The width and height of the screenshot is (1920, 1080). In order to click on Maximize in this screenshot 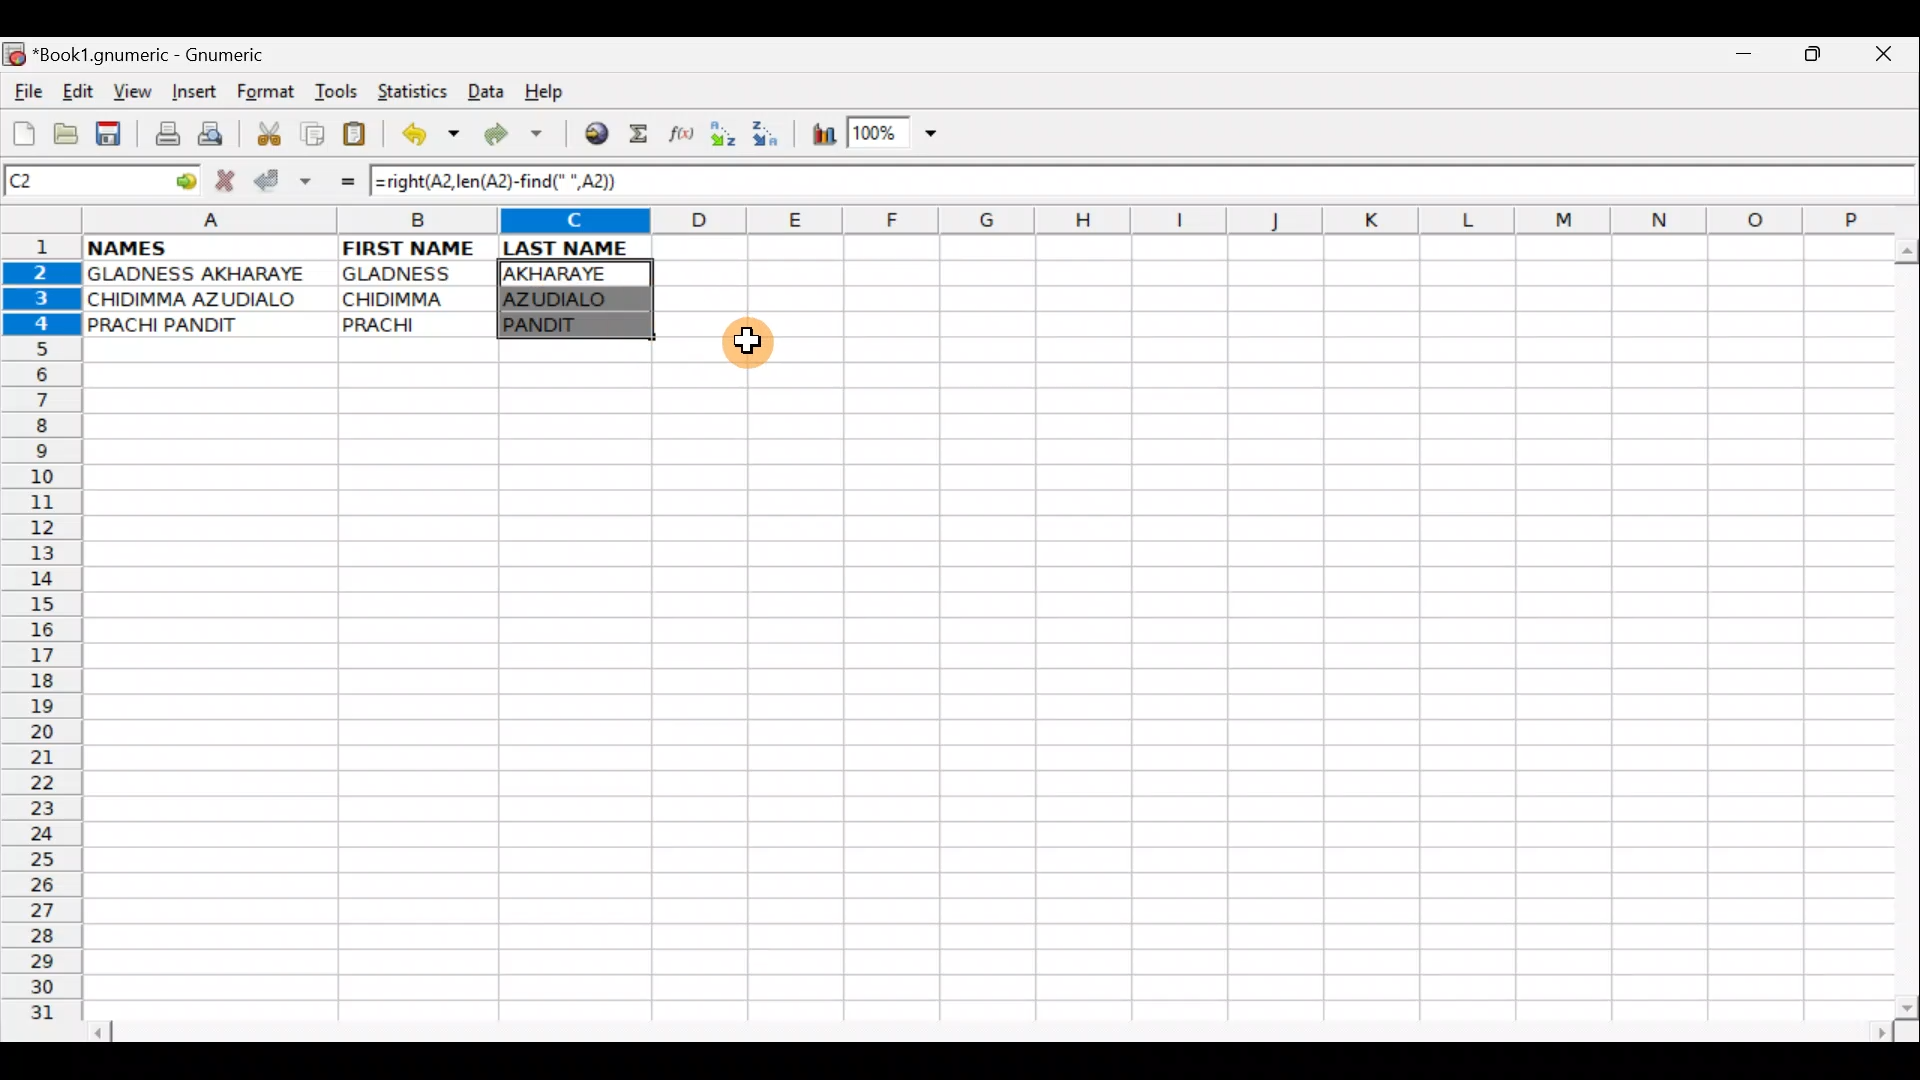, I will do `click(1816, 58)`.